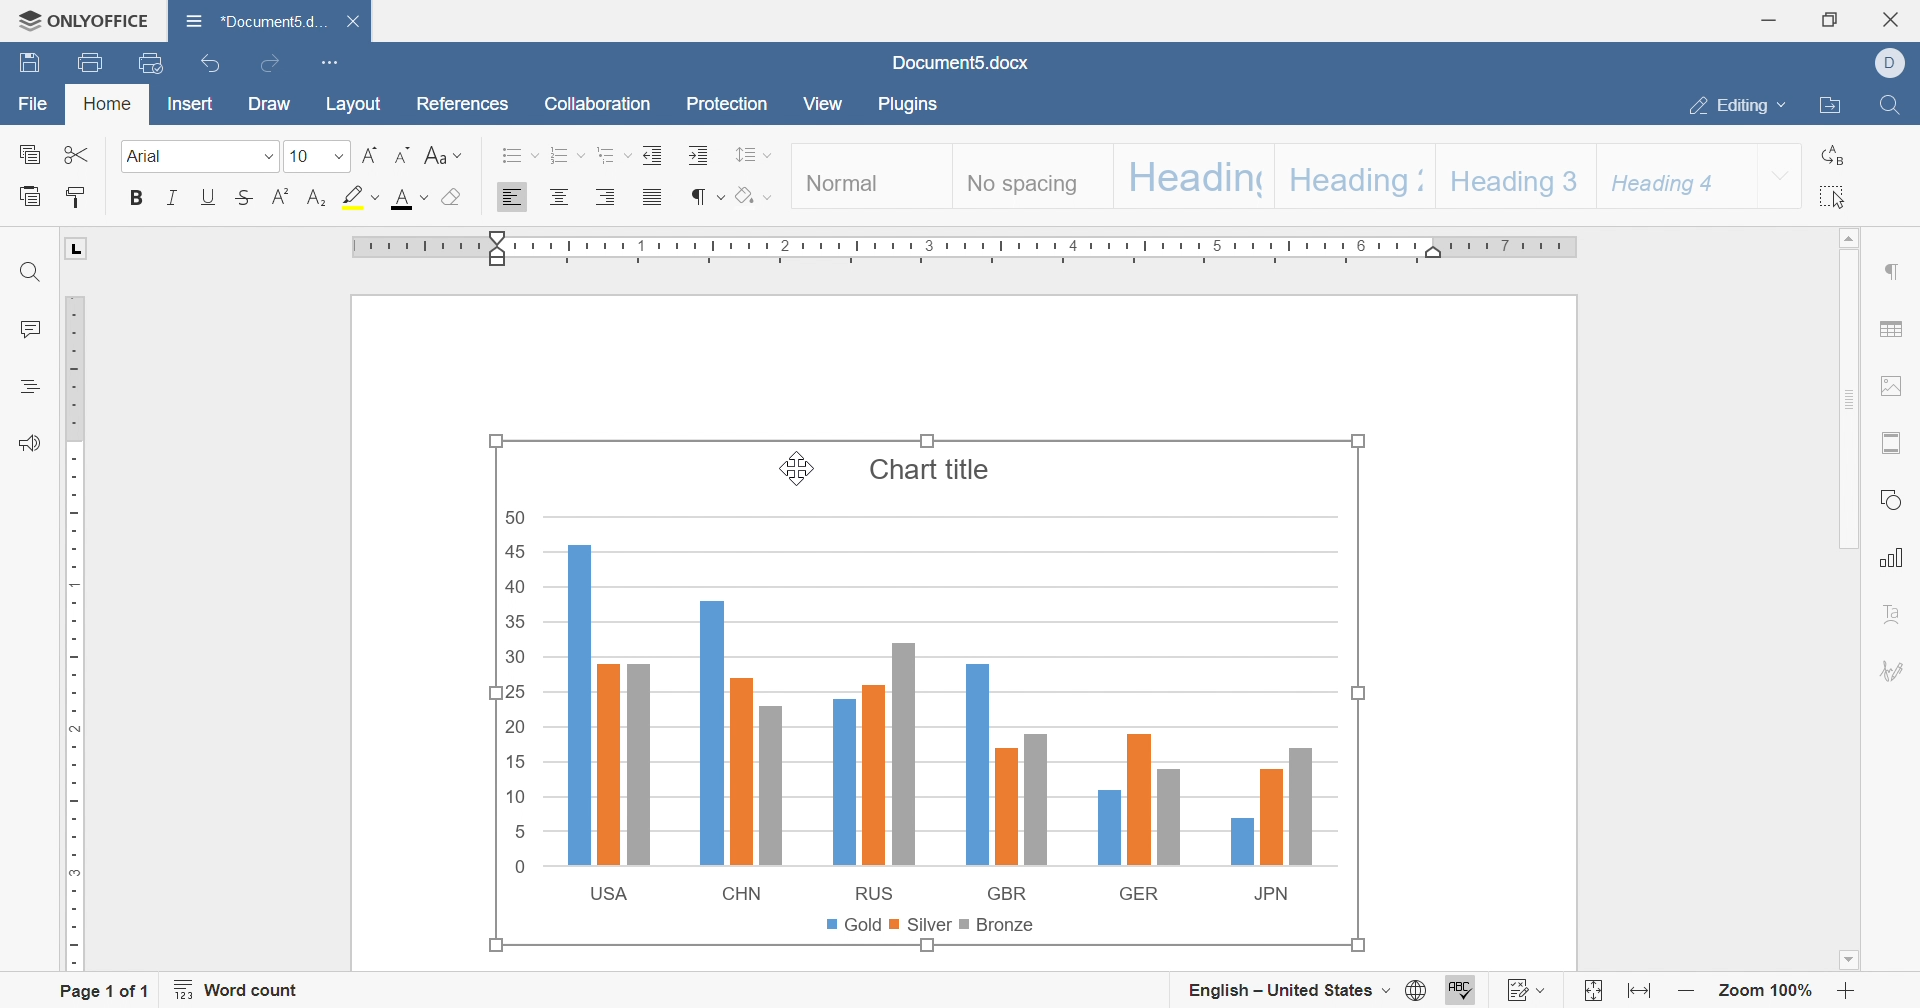 The height and width of the screenshot is (1008, 1920). Describe the element at coordinates (30, 327) in the screenshot. I see `comments` at that location.